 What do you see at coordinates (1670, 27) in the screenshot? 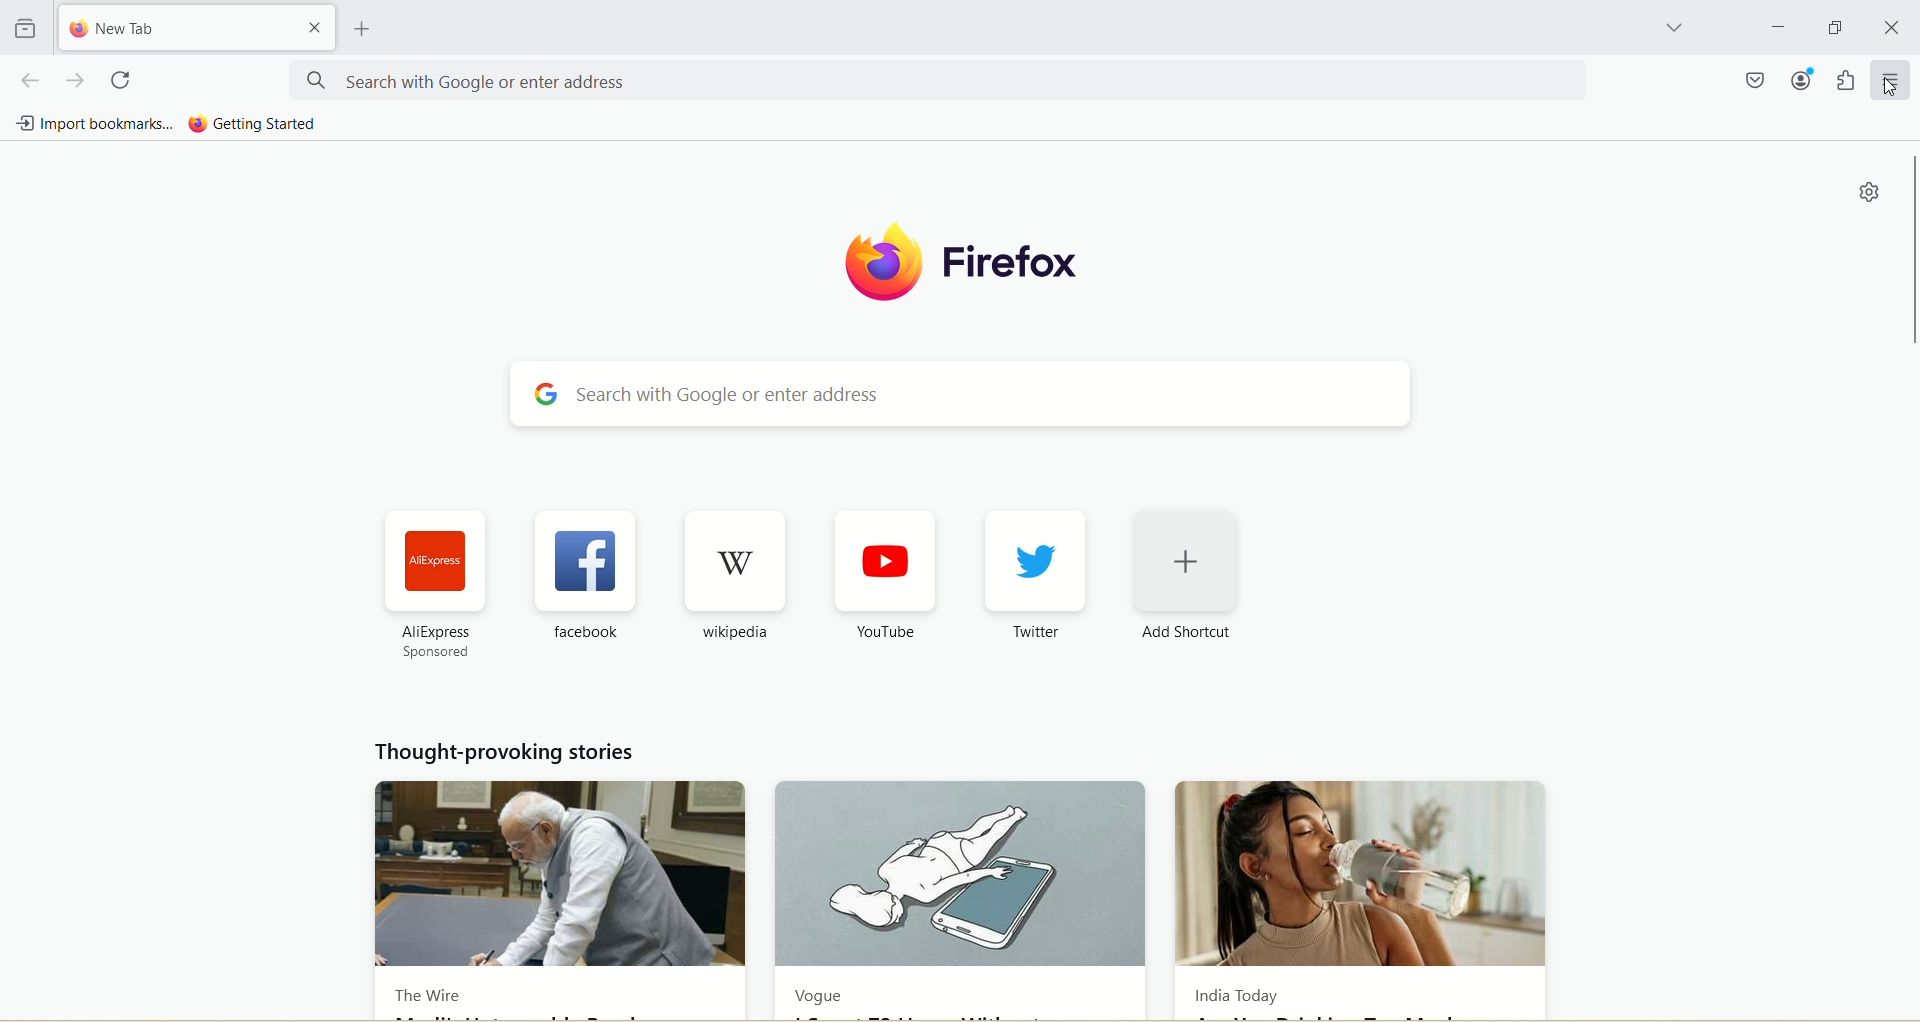
I see `list all tabs` at bounding box center [1670, 27].